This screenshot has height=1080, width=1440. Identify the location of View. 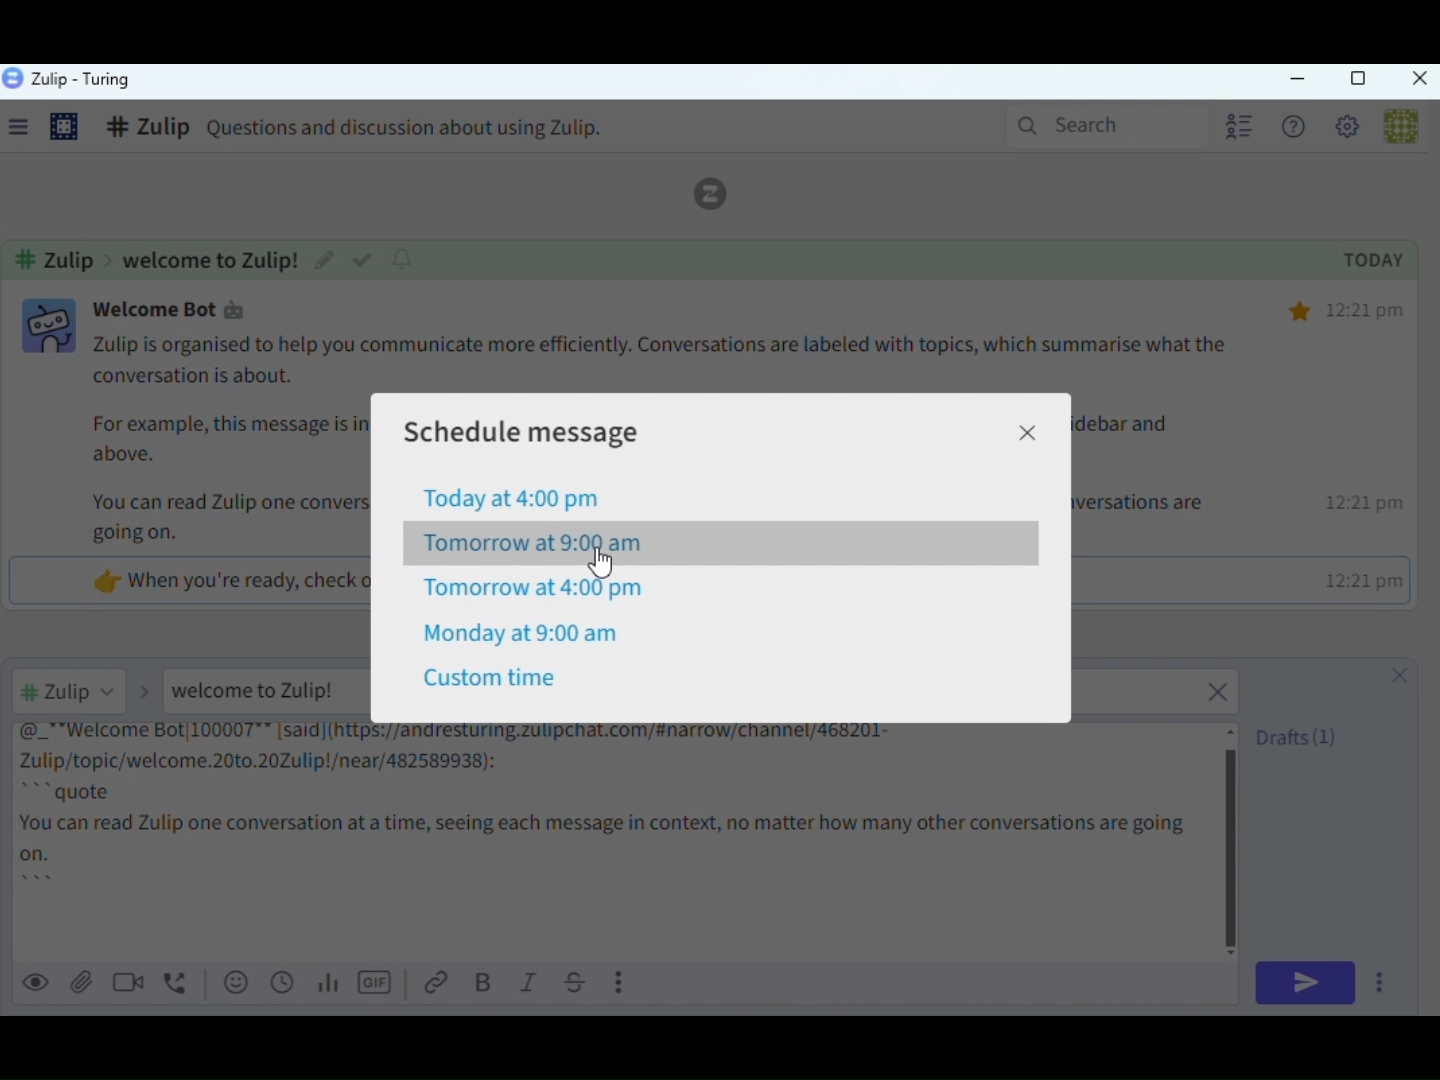
(38, 981).